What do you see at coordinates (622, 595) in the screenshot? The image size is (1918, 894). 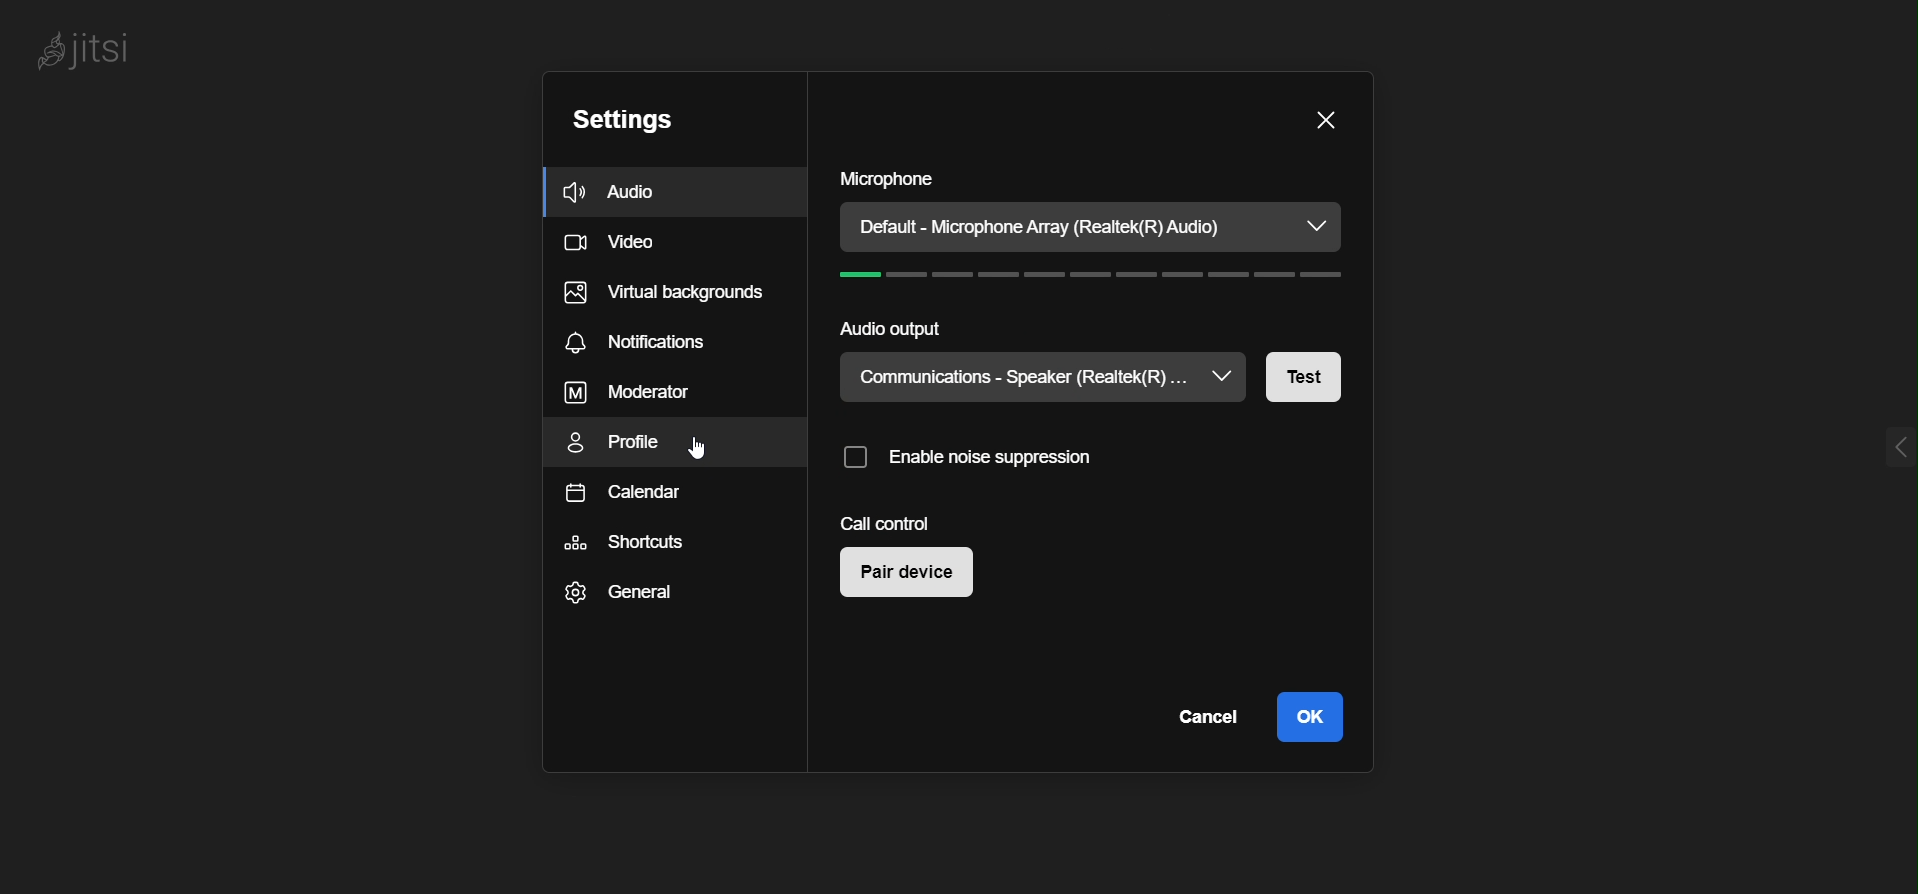 I see `general` at bounding box center [622, 595].